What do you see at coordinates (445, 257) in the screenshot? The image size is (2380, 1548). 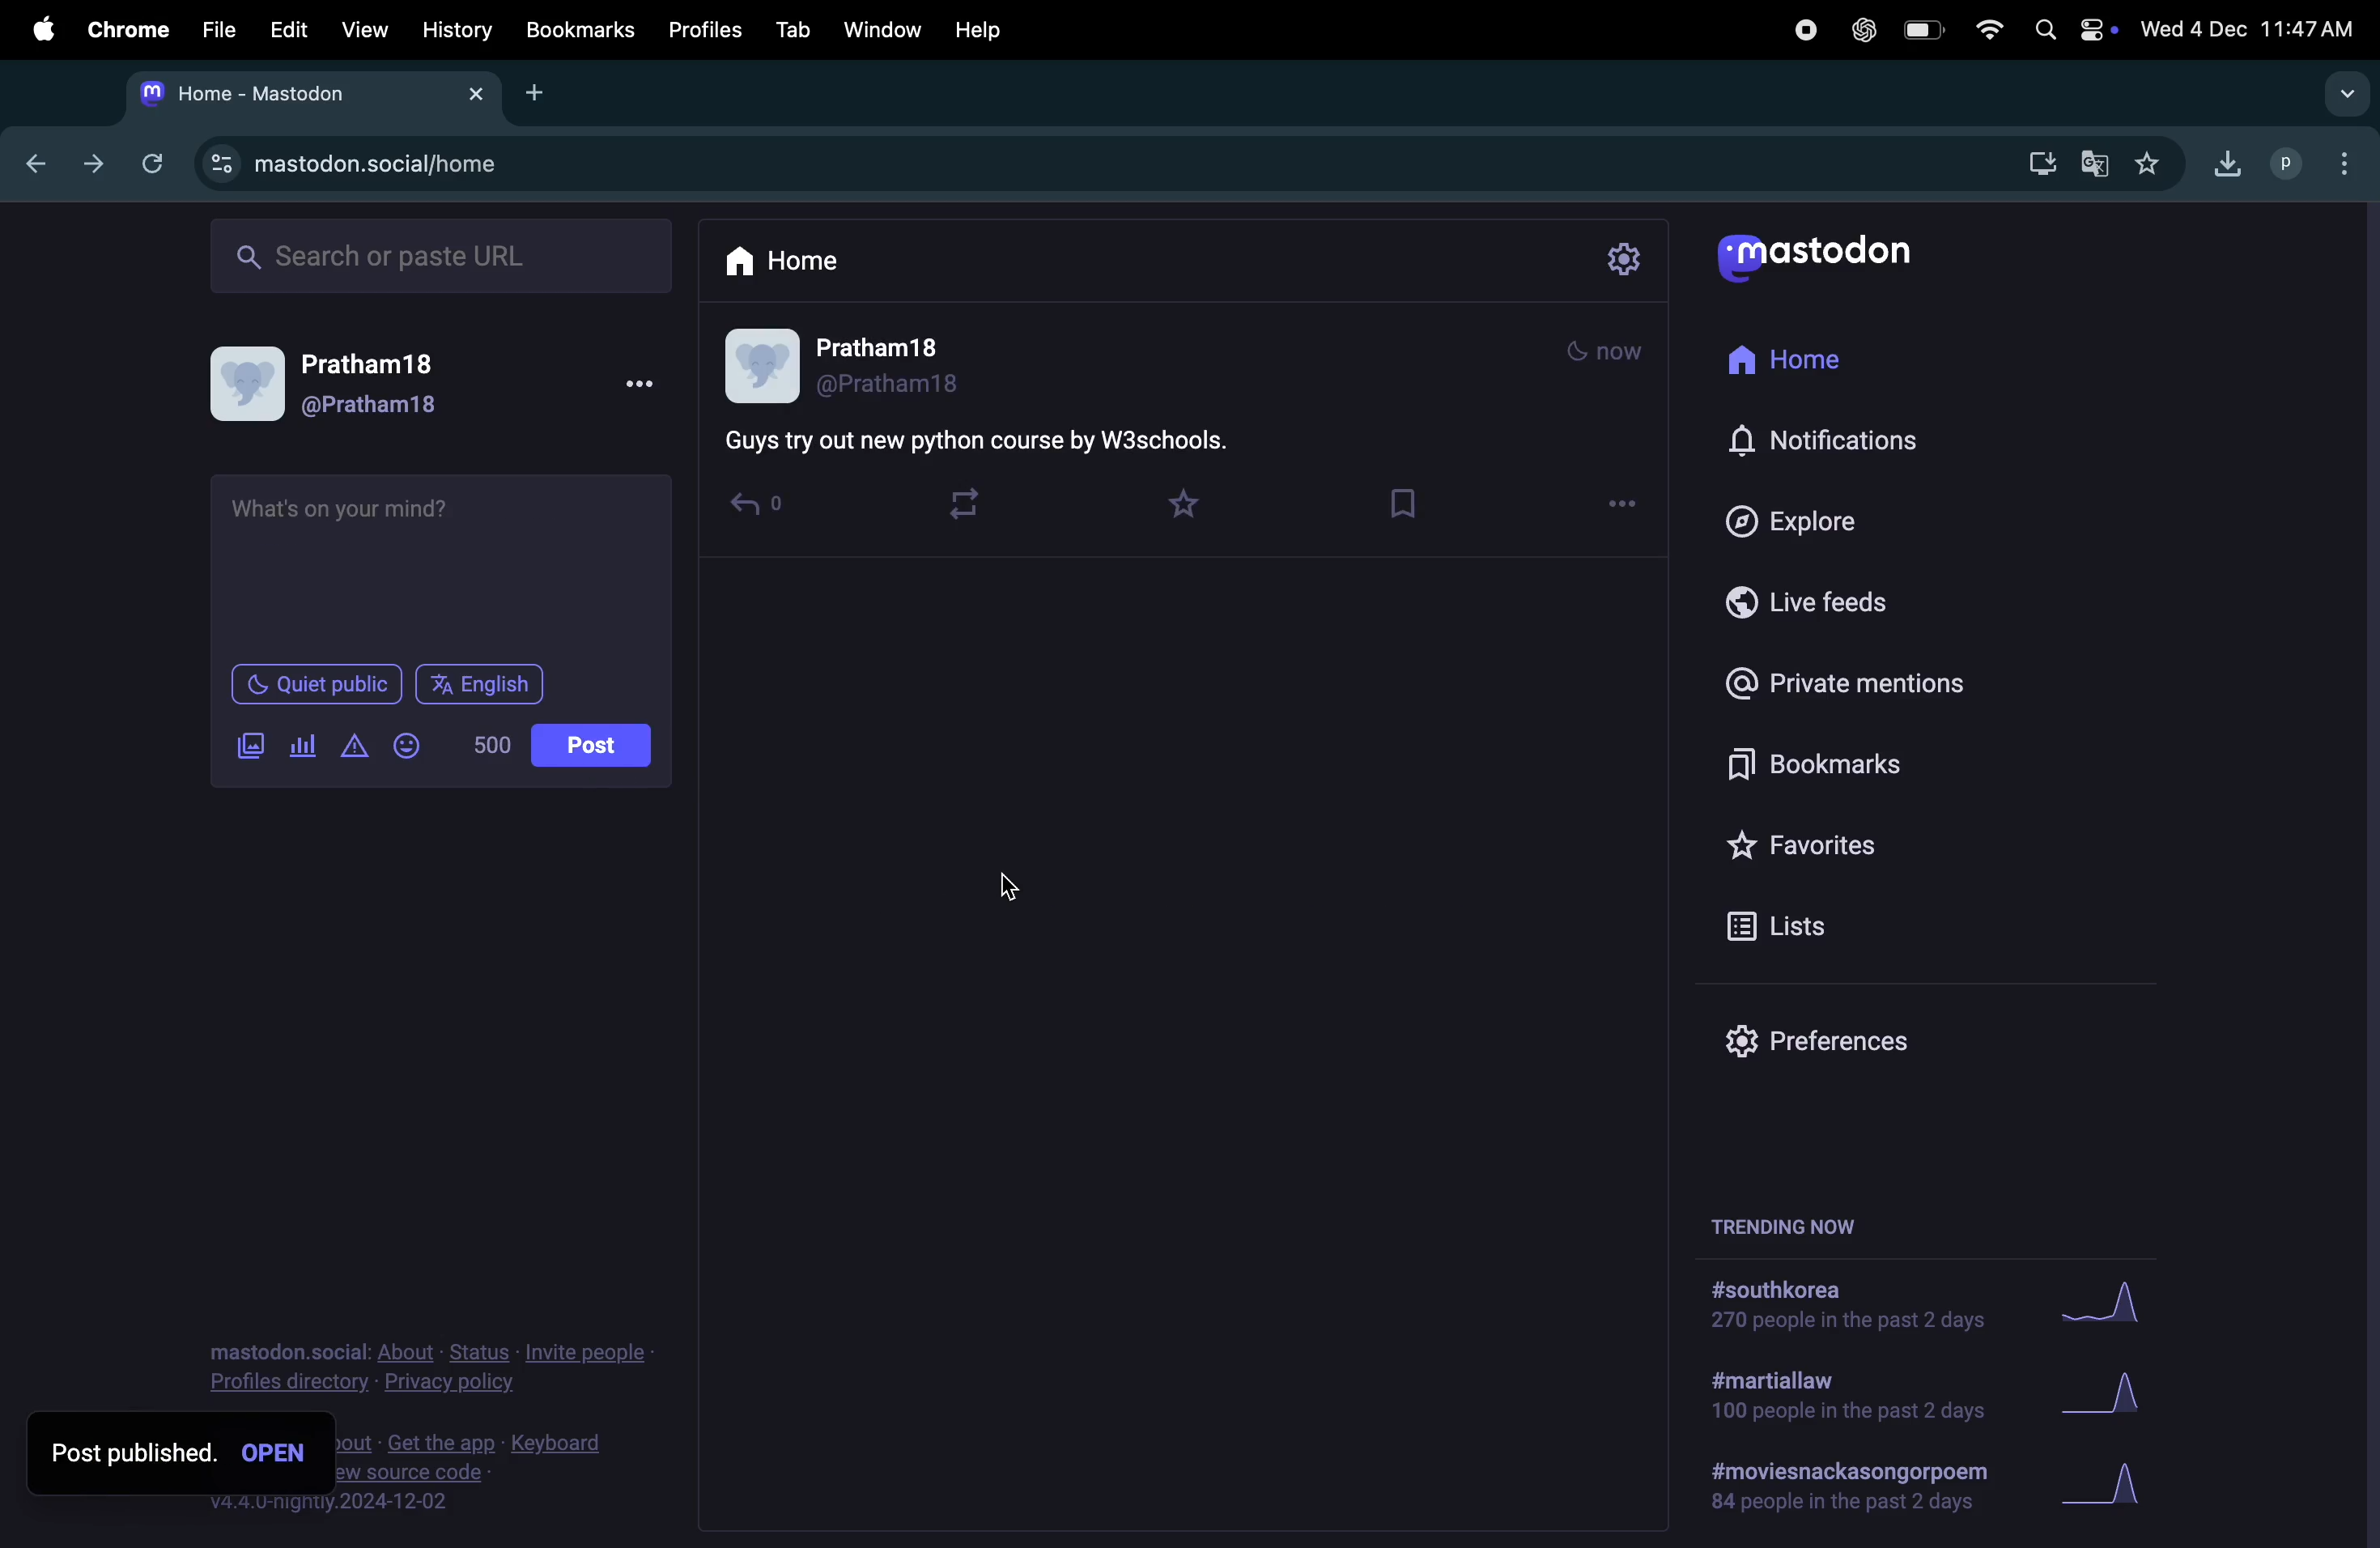 I see `Search Url` at bounding box center [445, 257].